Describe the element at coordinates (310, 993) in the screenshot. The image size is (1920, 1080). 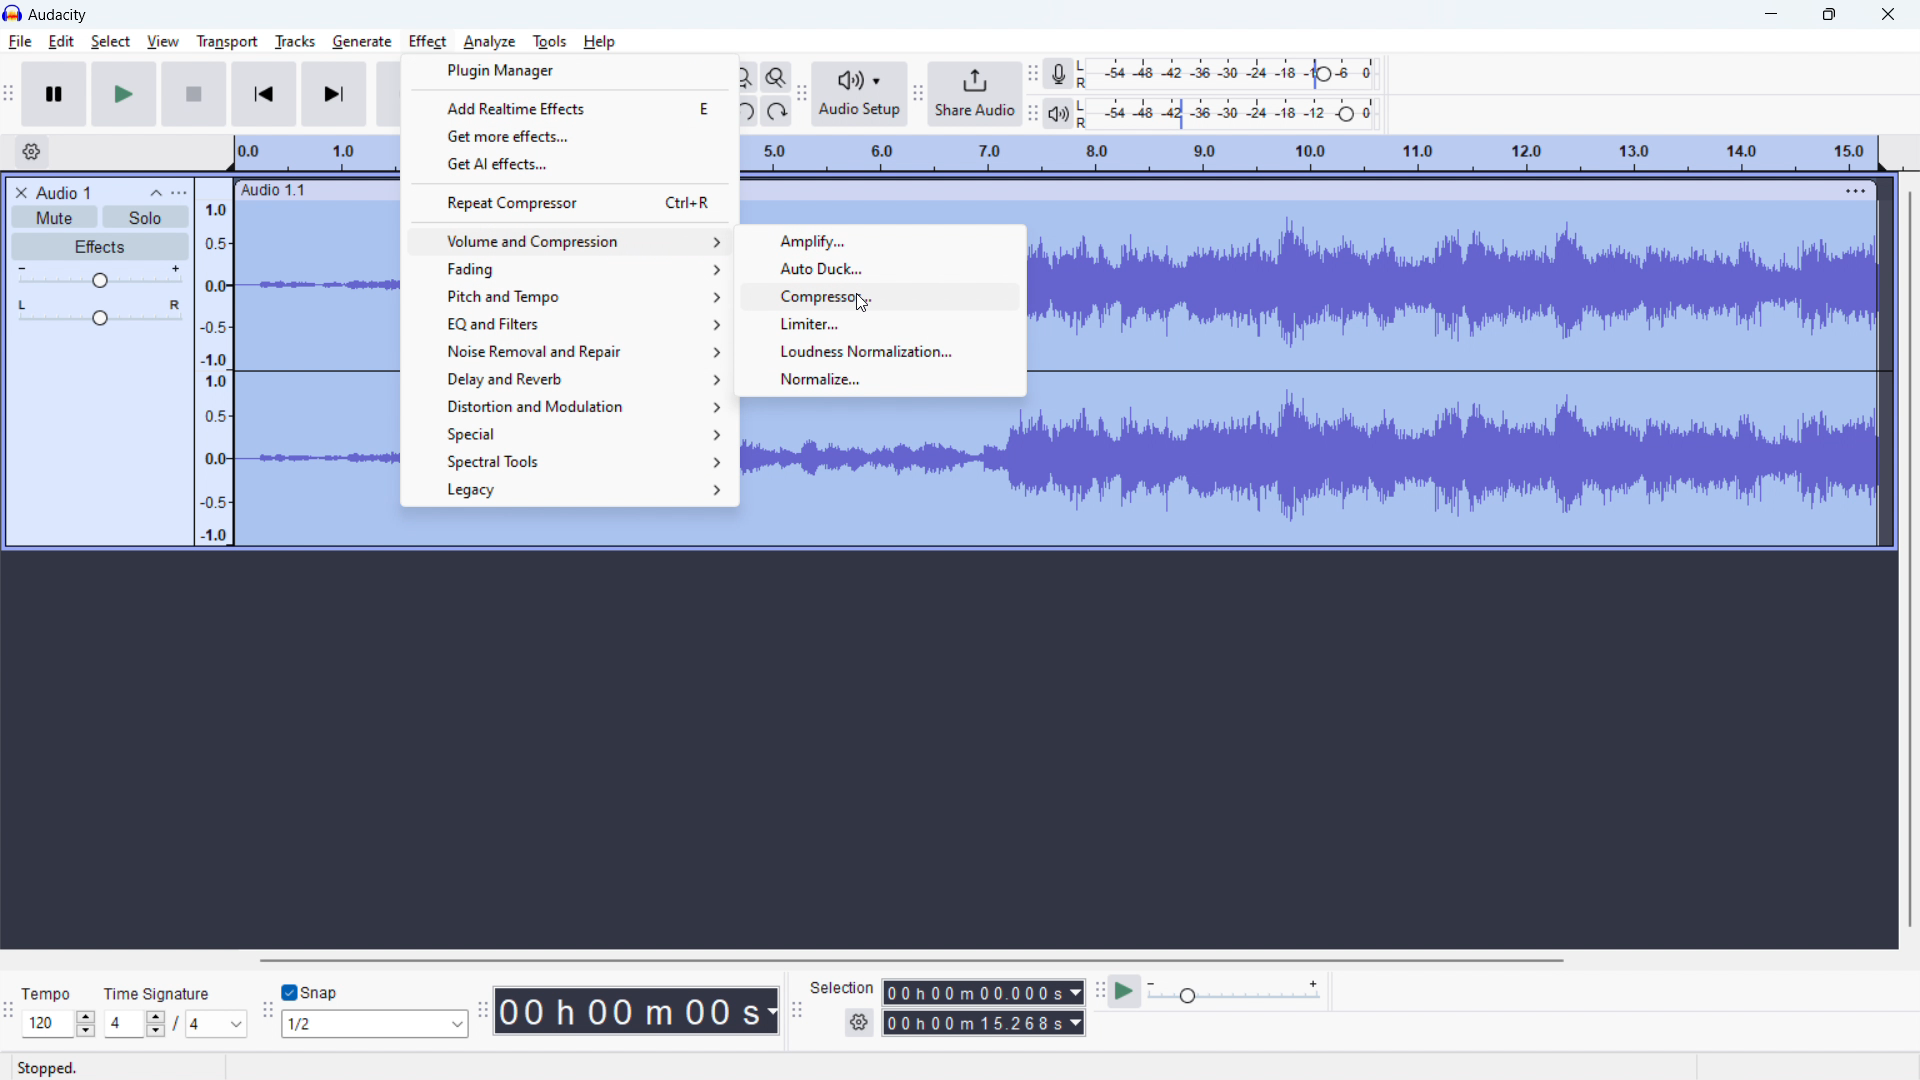
I see `toggle snap` at that location.